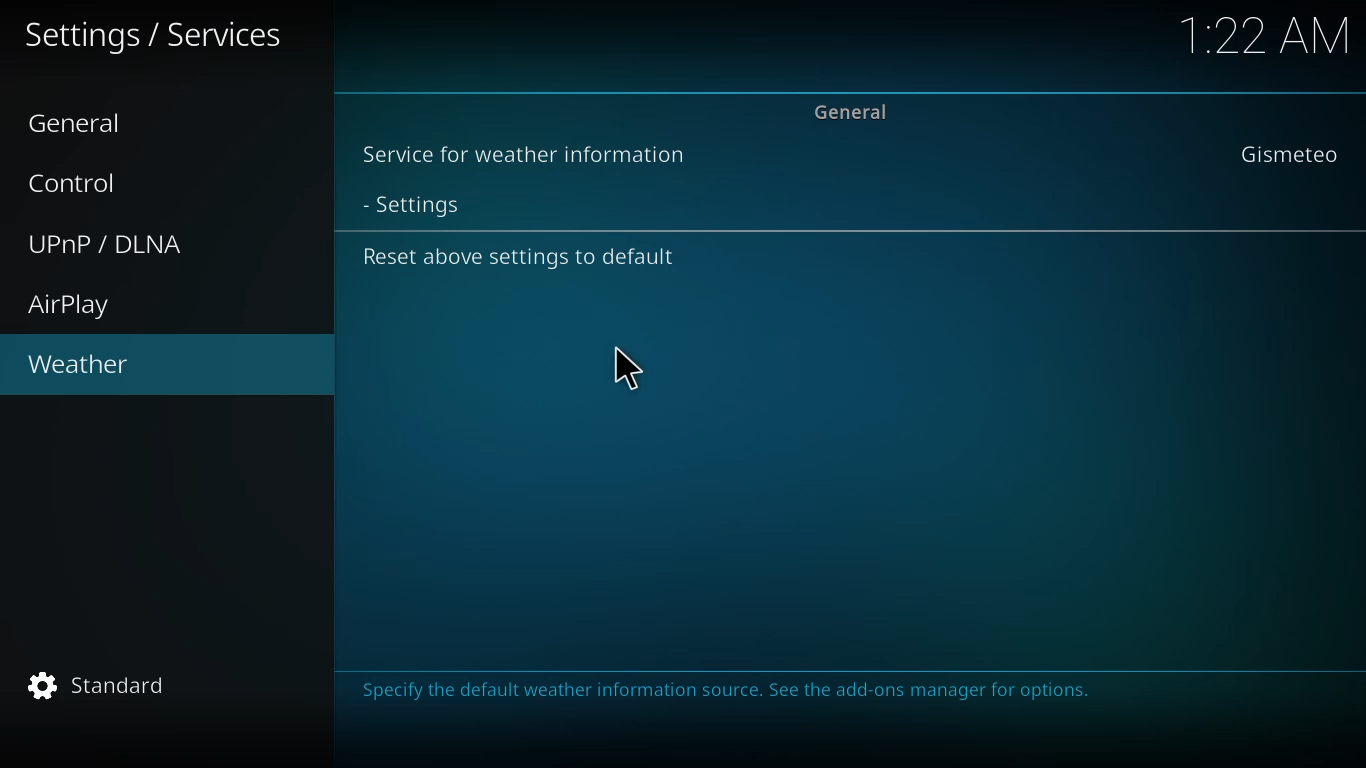 This screenshot has height=768, width=1366. Describe the element at coordinates (626, 367) in the screenshot. I see `cursor` at that location.